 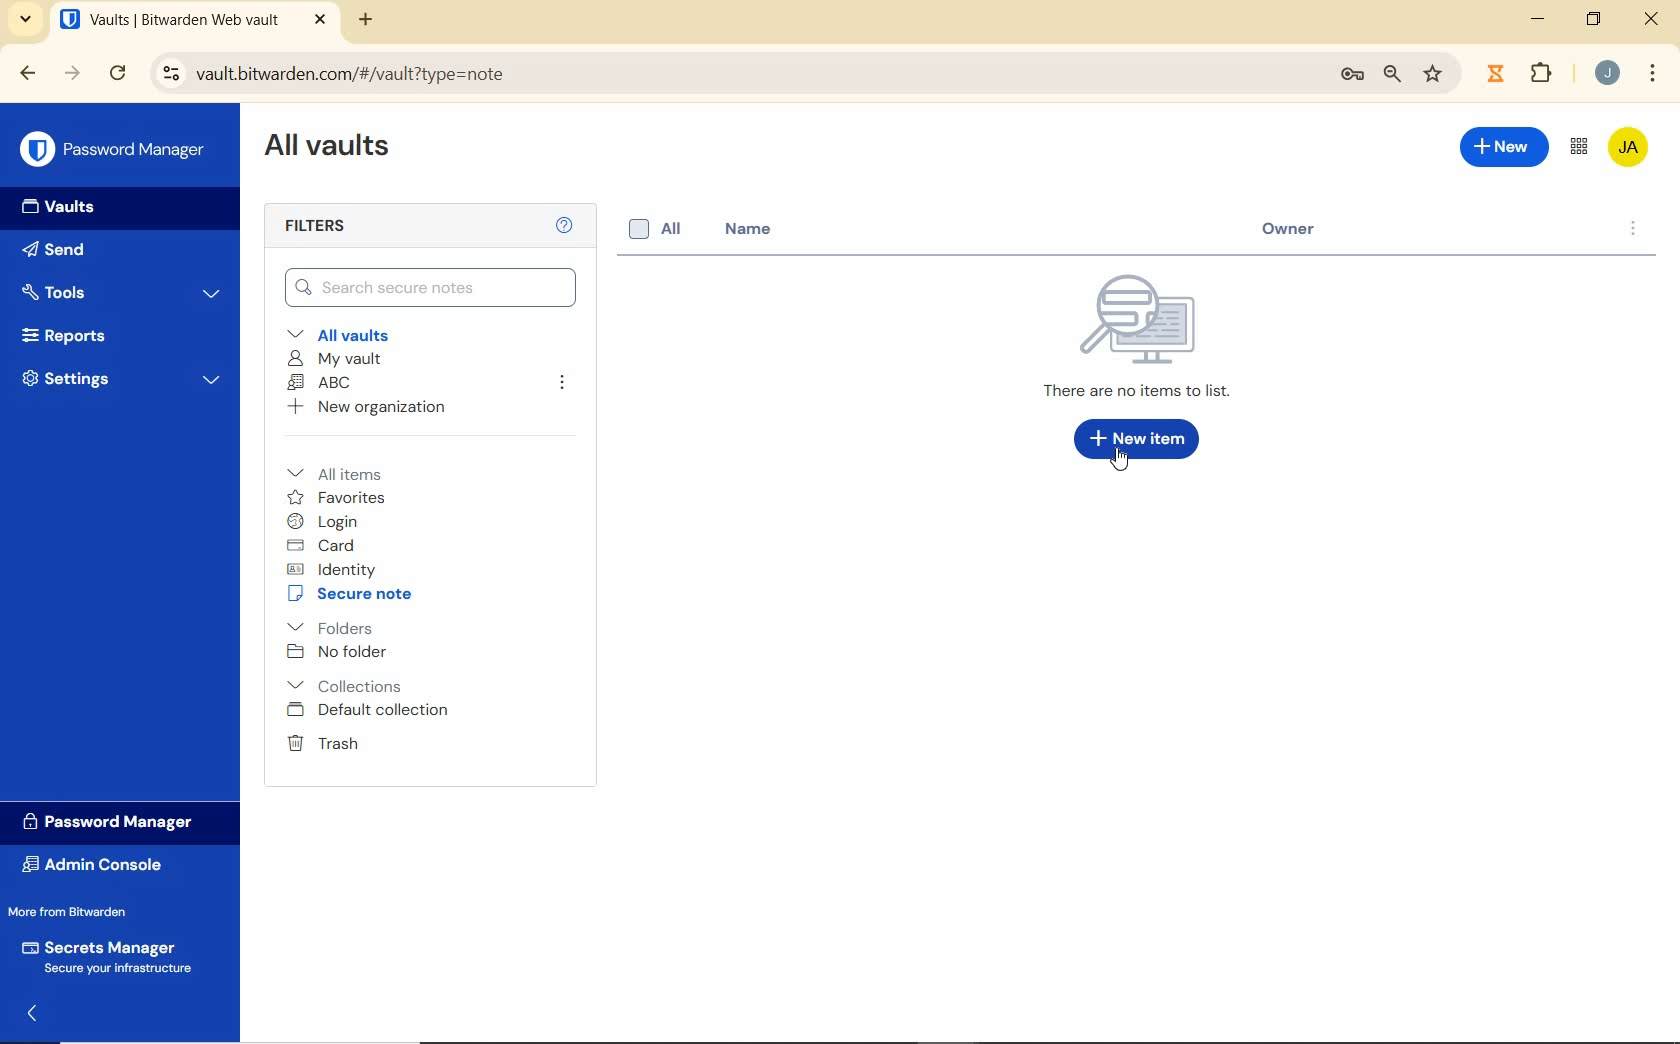 I want to click on Plugins, so click(x=1545, y=71).